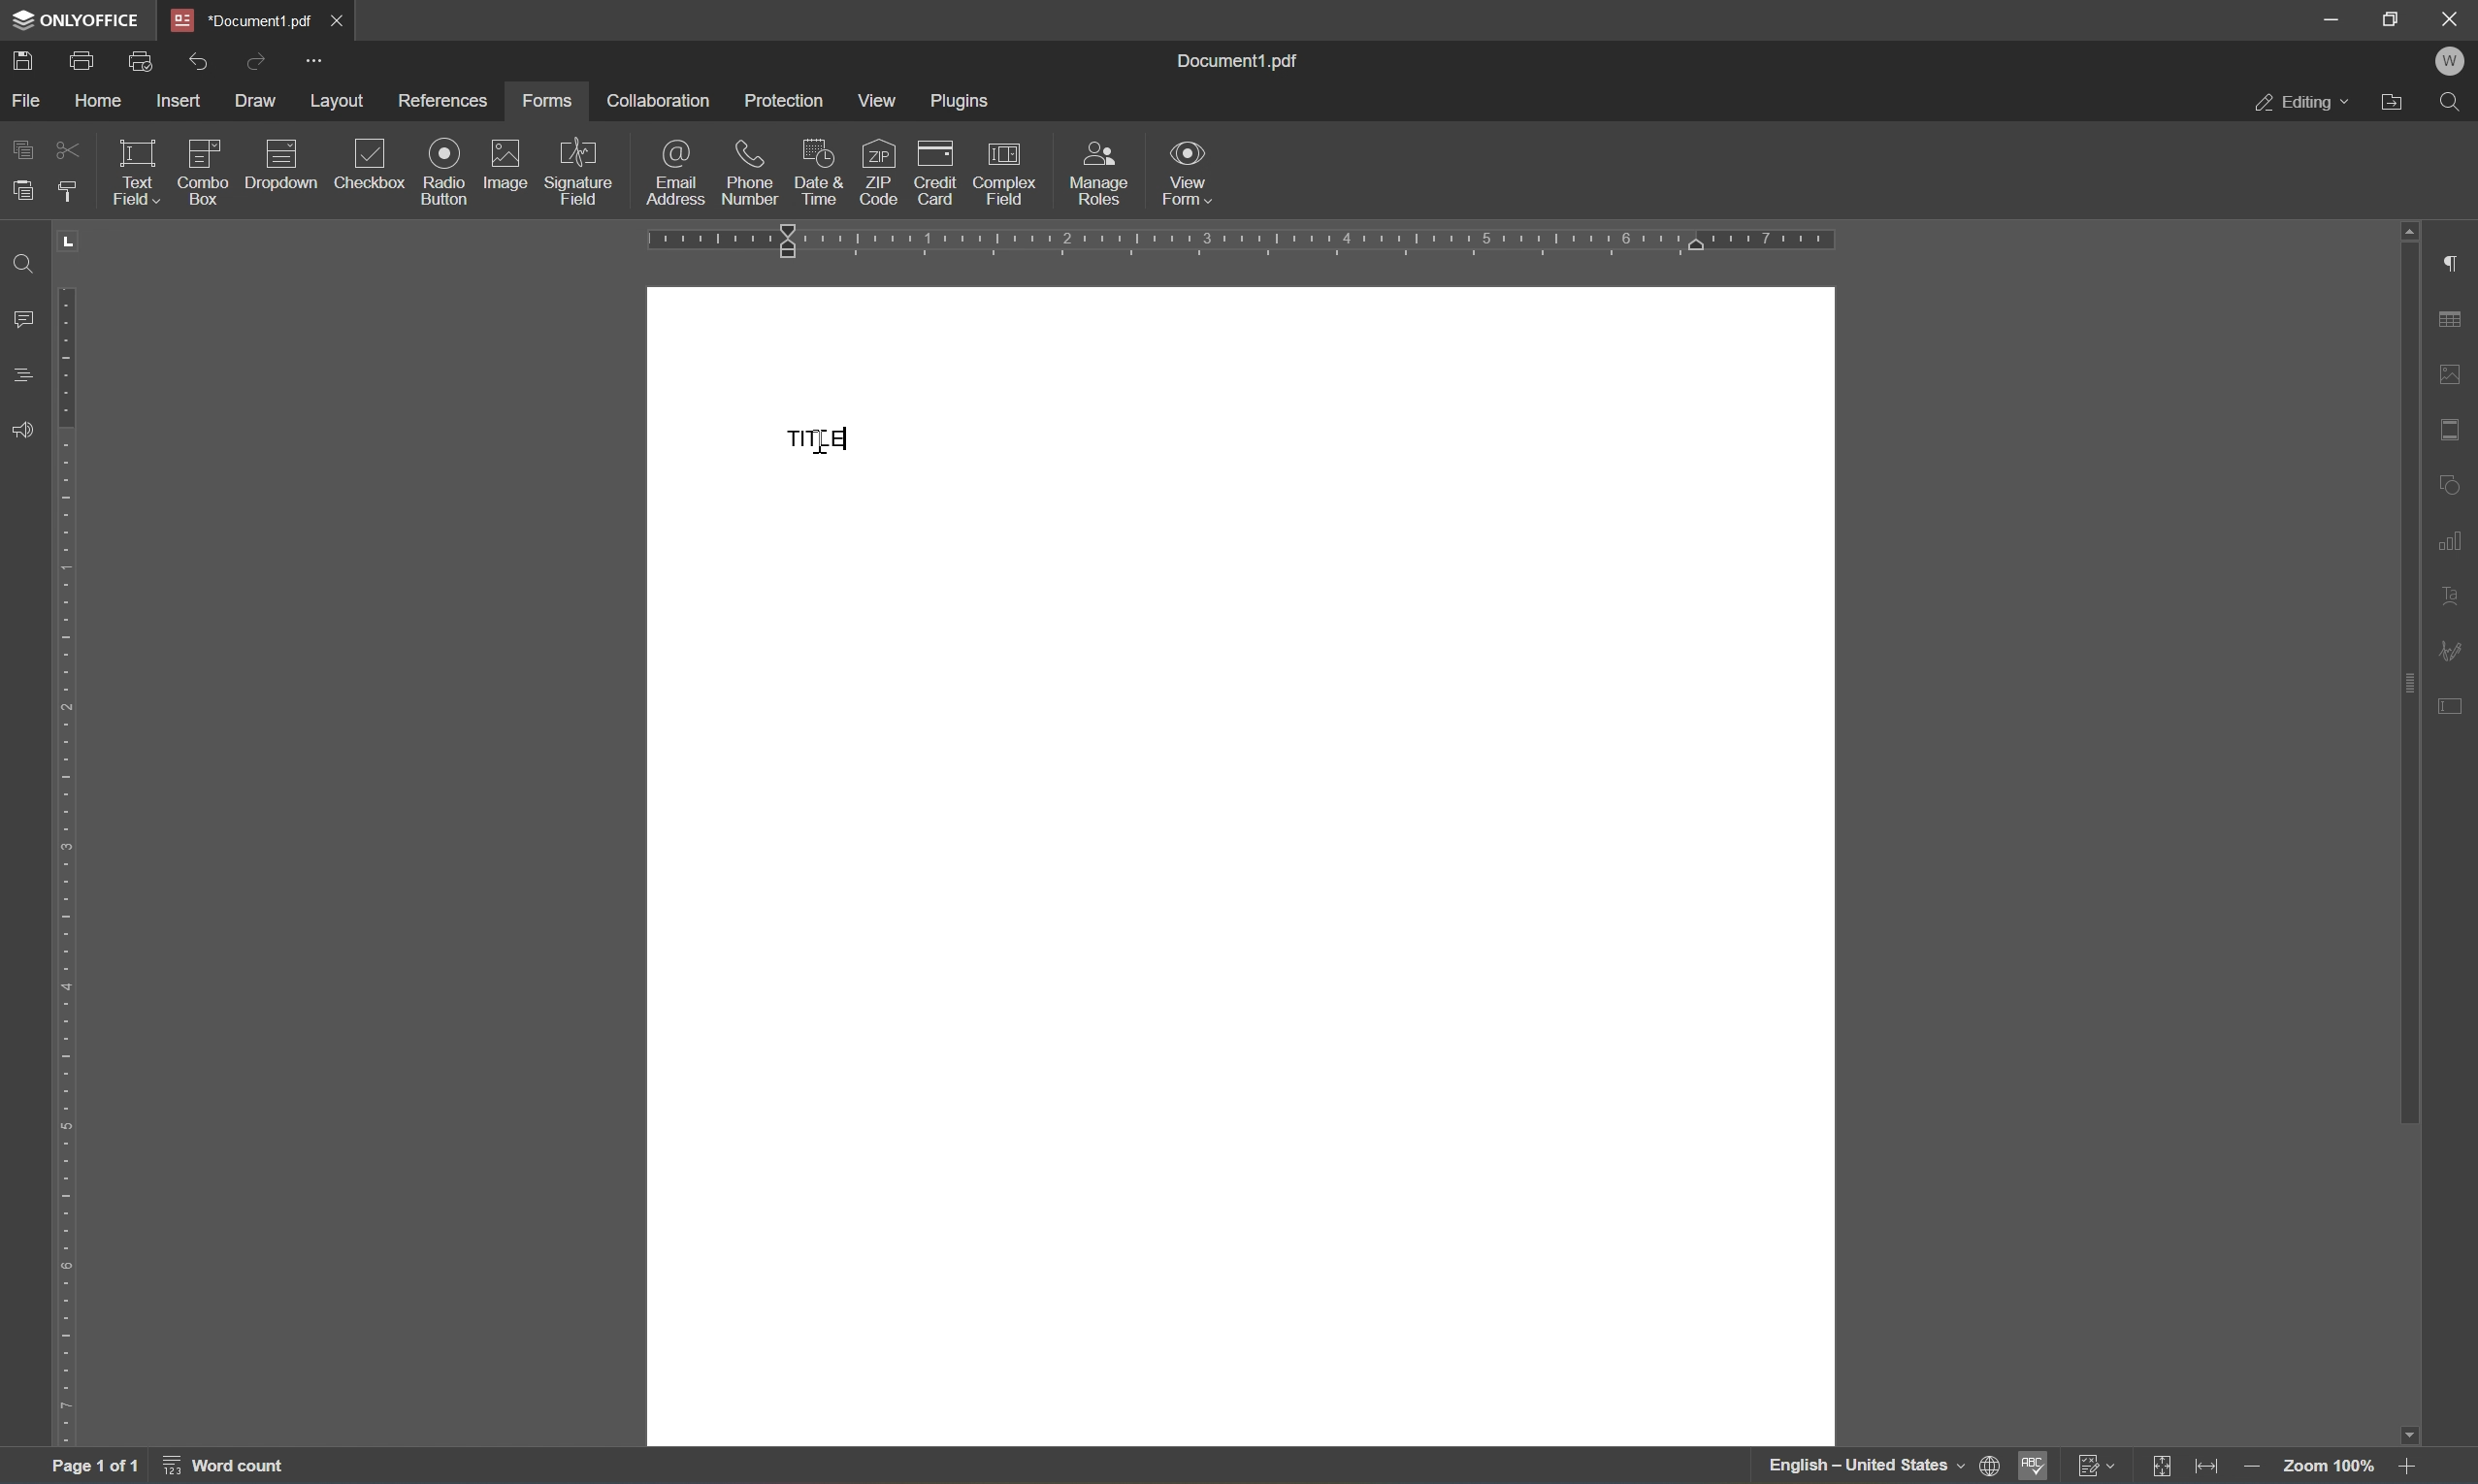 The image size is (2478, 1484). Describe the element at coordinates (878, 170) in the screenshot. I see `zip code` at that location.